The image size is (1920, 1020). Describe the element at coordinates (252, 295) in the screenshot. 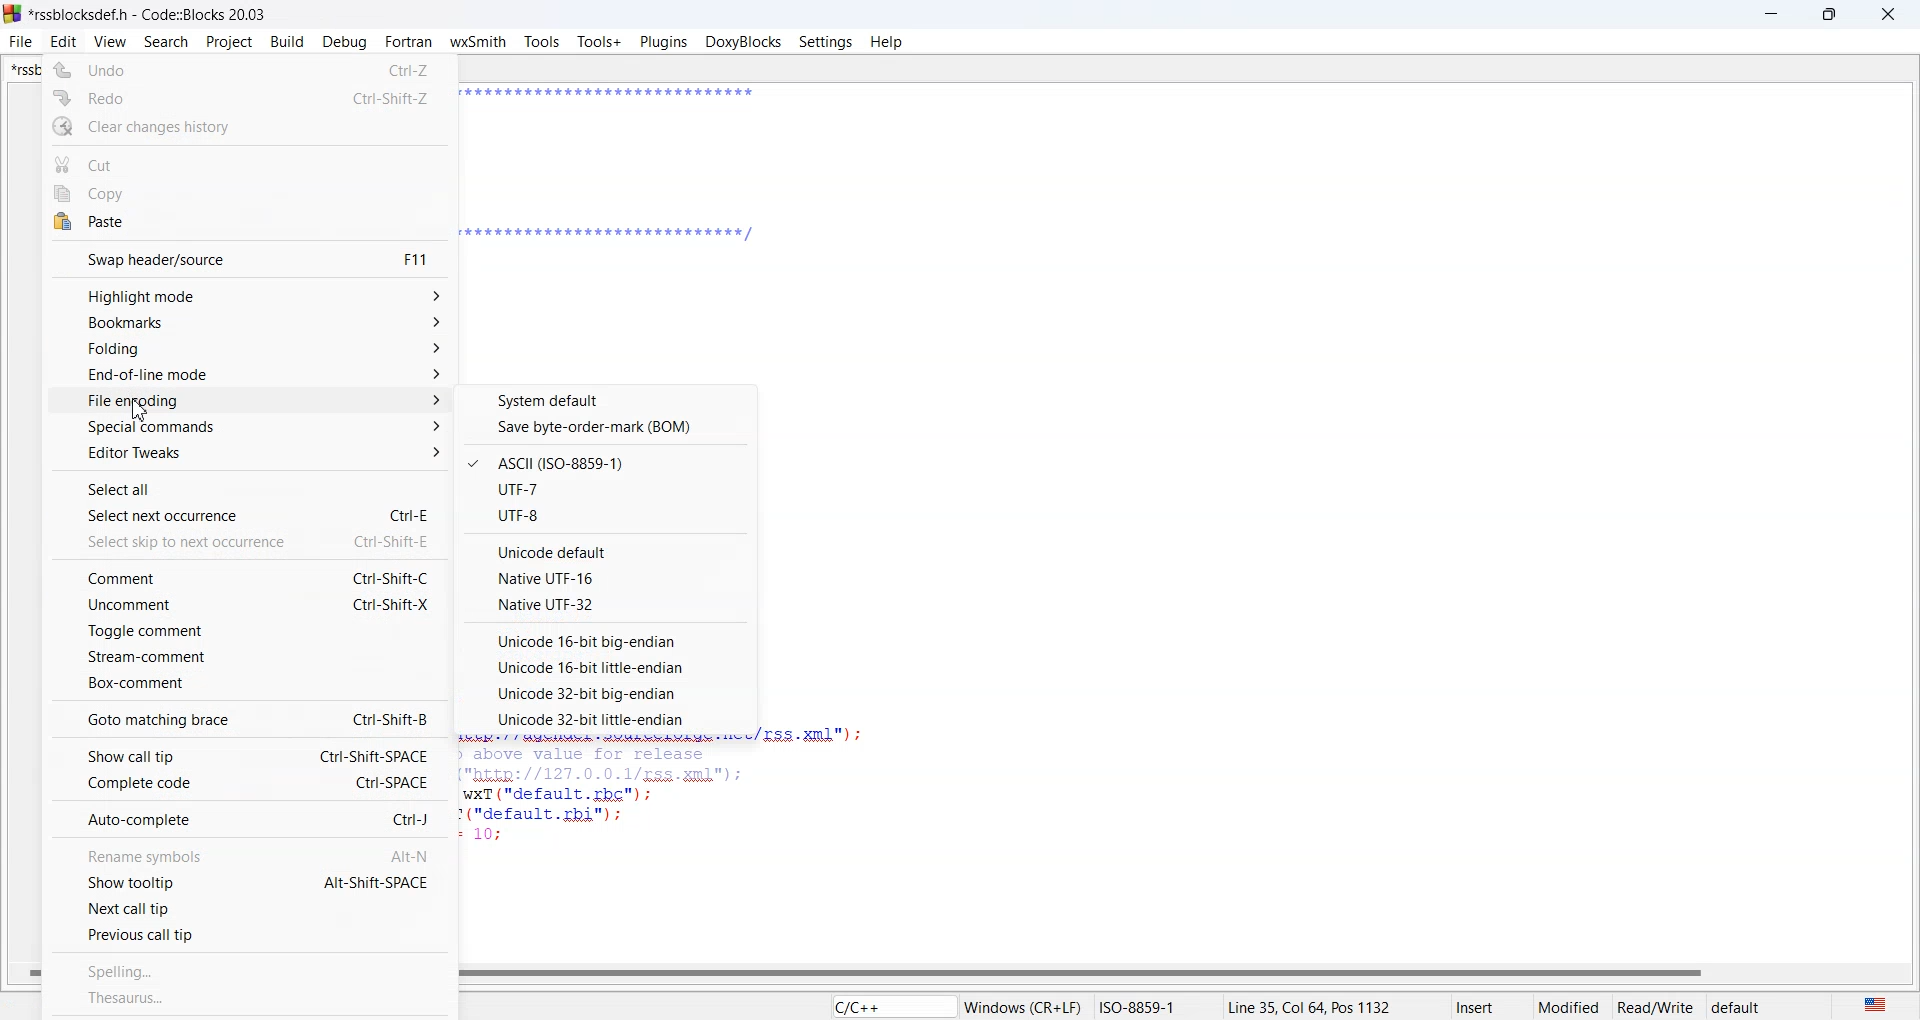

I see `Highlight mode` at that location.